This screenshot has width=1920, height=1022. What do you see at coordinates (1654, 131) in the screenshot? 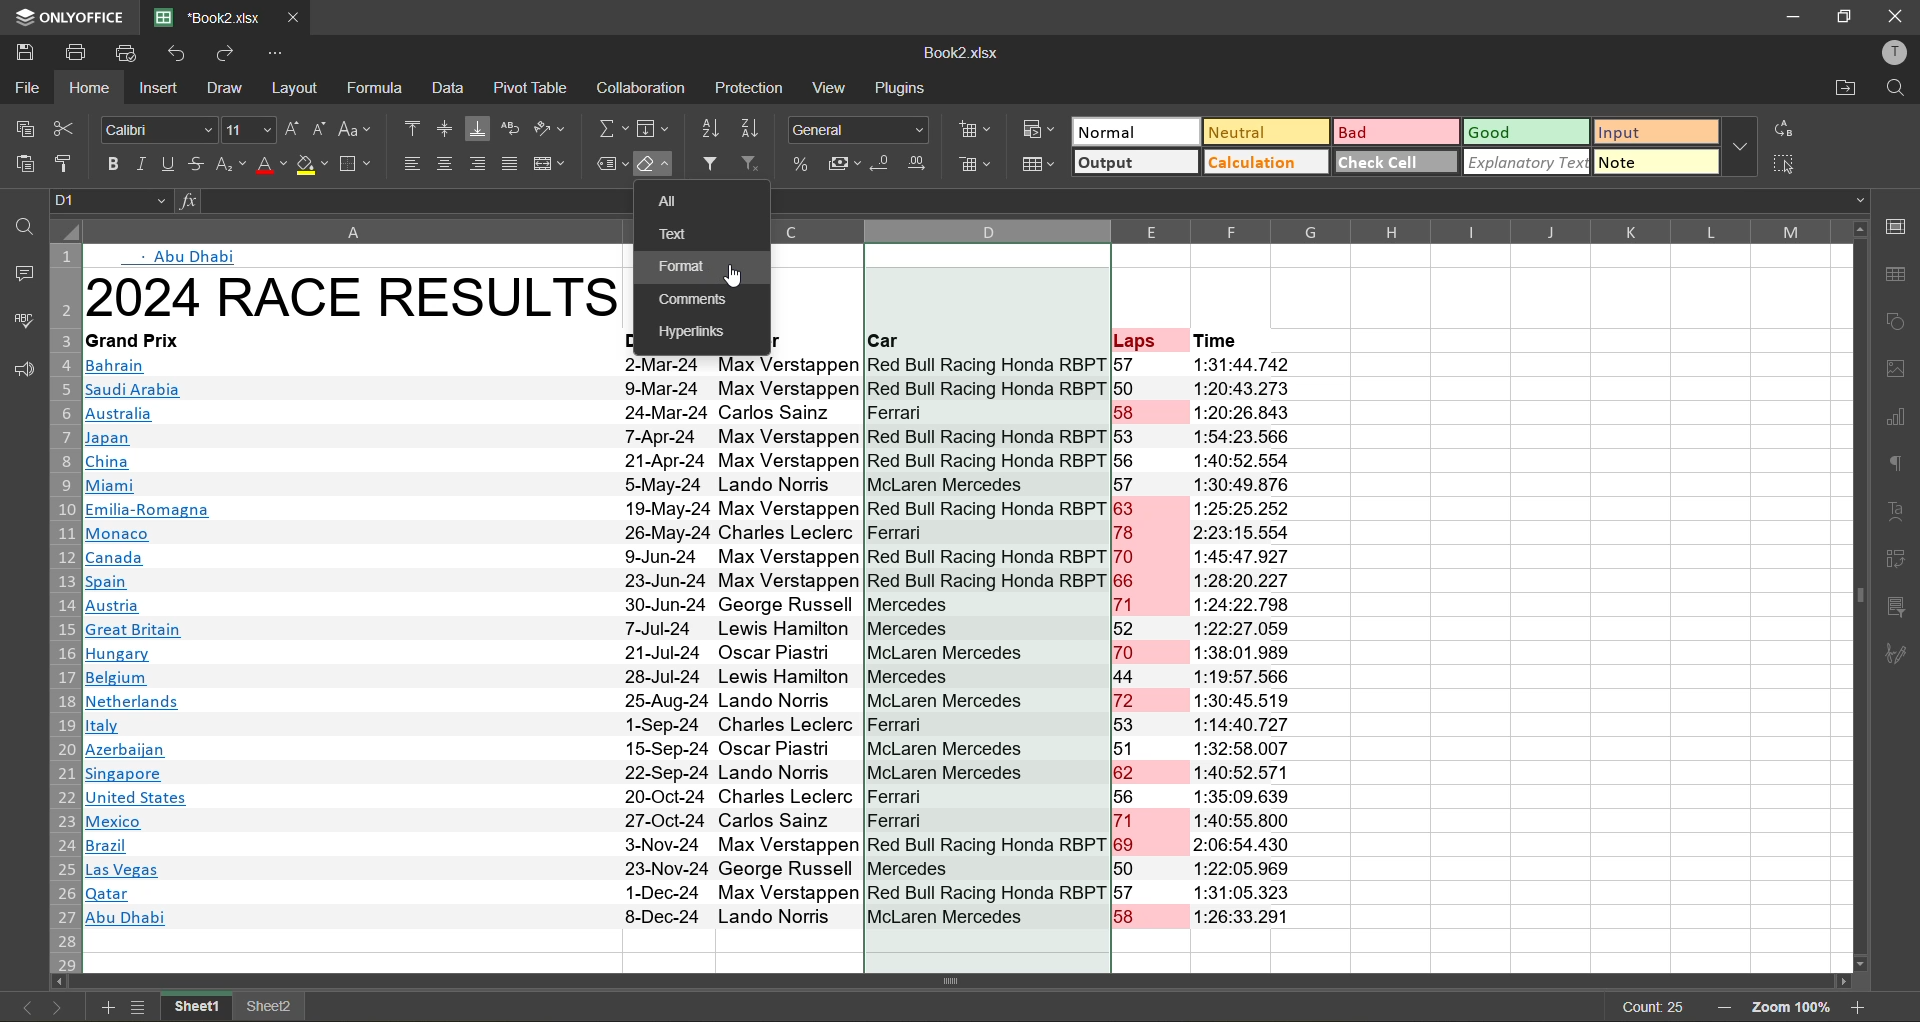
I see `input` at bounding box center [1654, 131].